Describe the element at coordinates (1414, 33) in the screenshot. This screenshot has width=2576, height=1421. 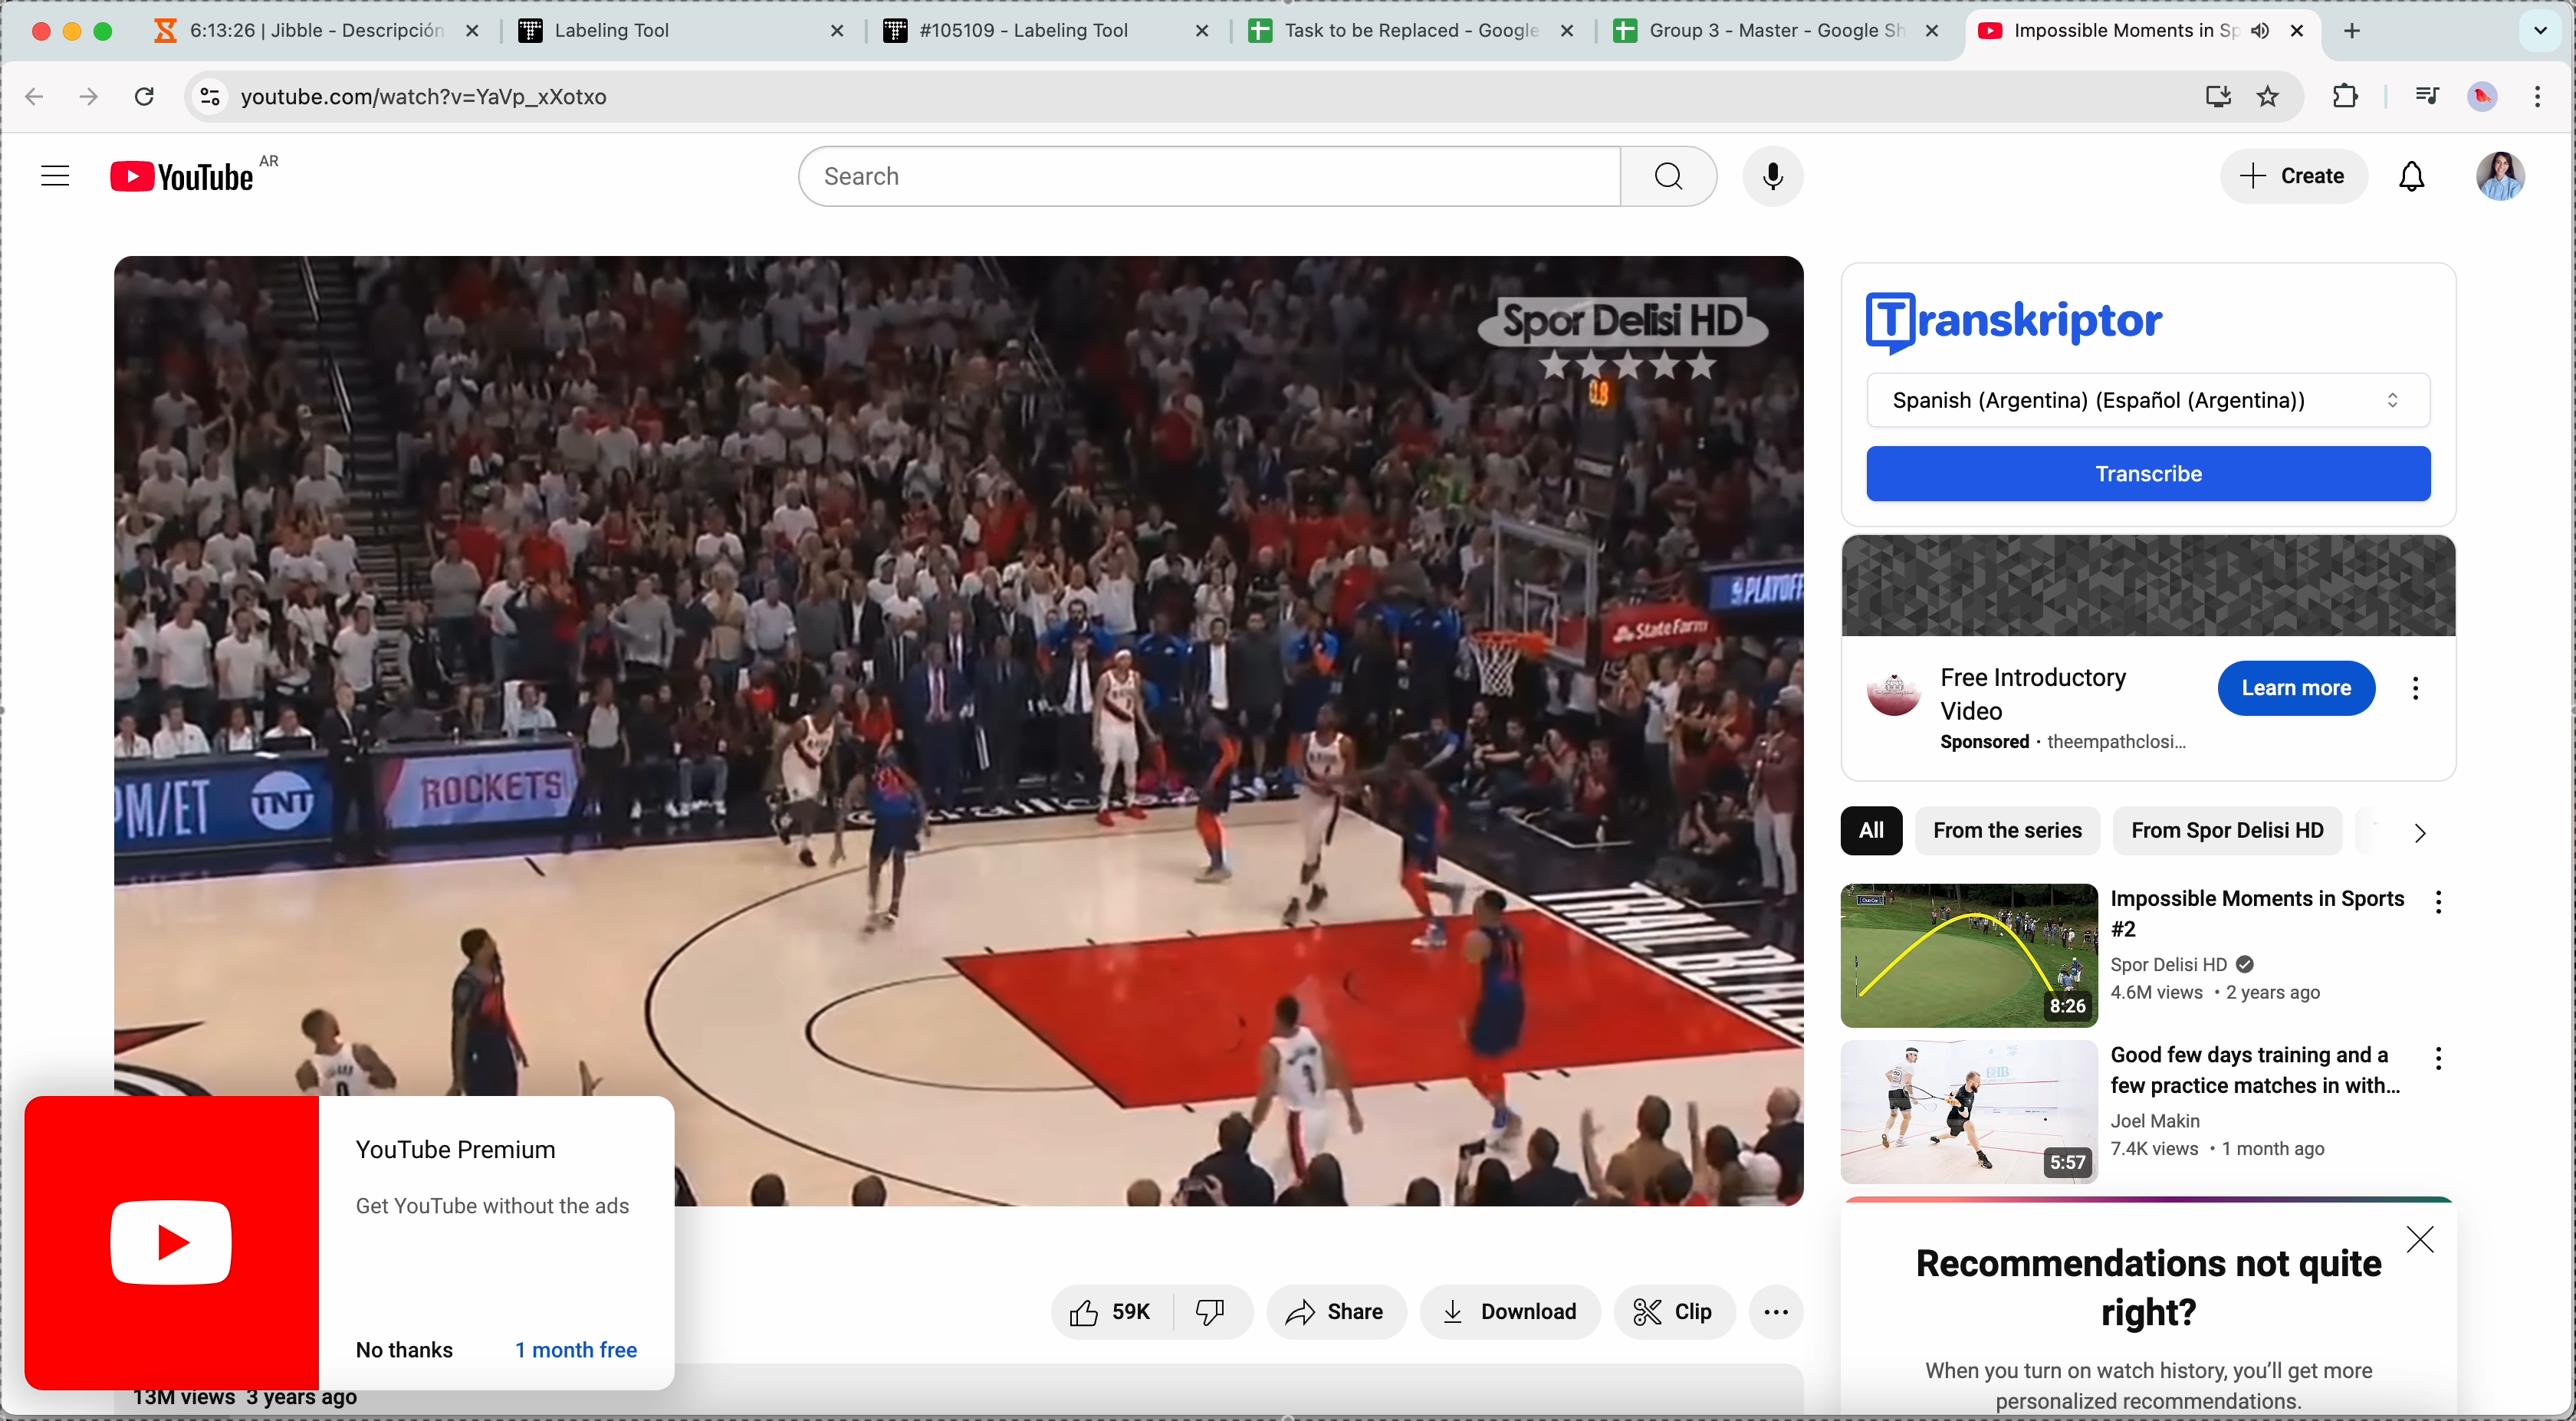
I see `tab` at that location.